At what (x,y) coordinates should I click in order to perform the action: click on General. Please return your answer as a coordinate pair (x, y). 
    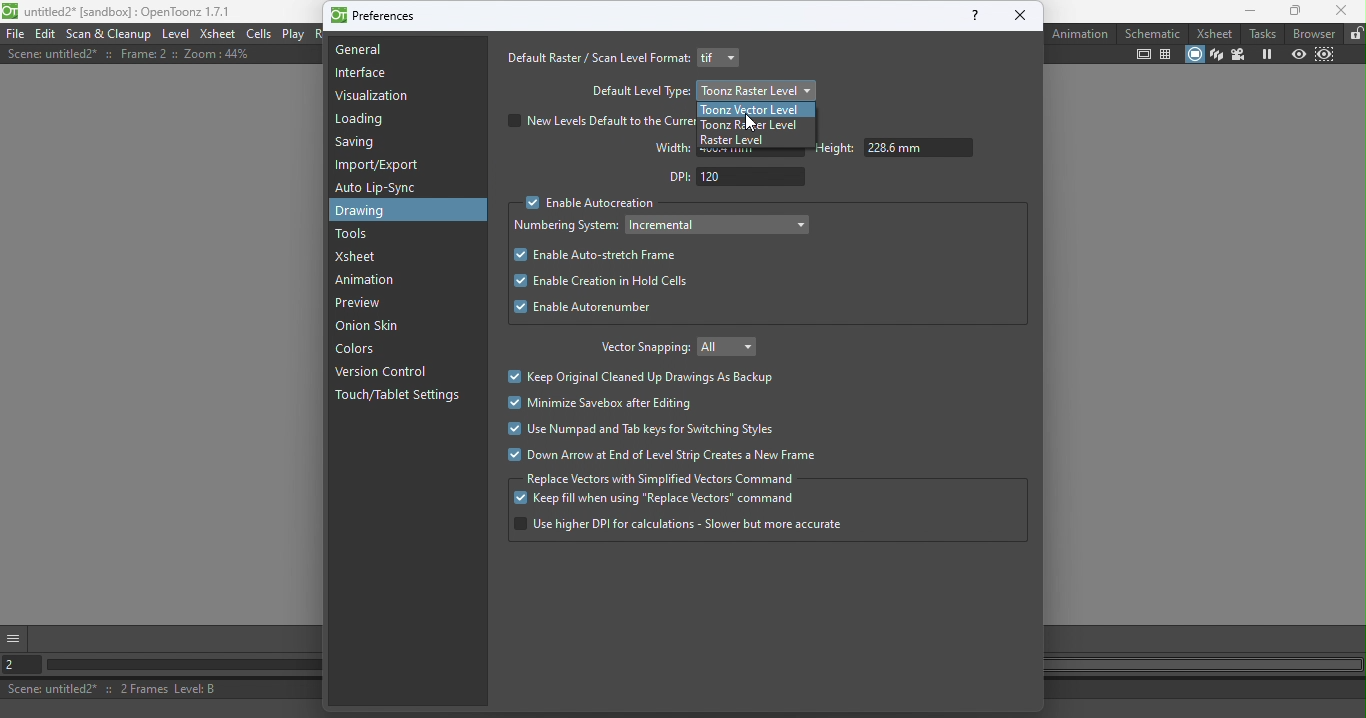
    Looking at the image, I should click on (403, 49).